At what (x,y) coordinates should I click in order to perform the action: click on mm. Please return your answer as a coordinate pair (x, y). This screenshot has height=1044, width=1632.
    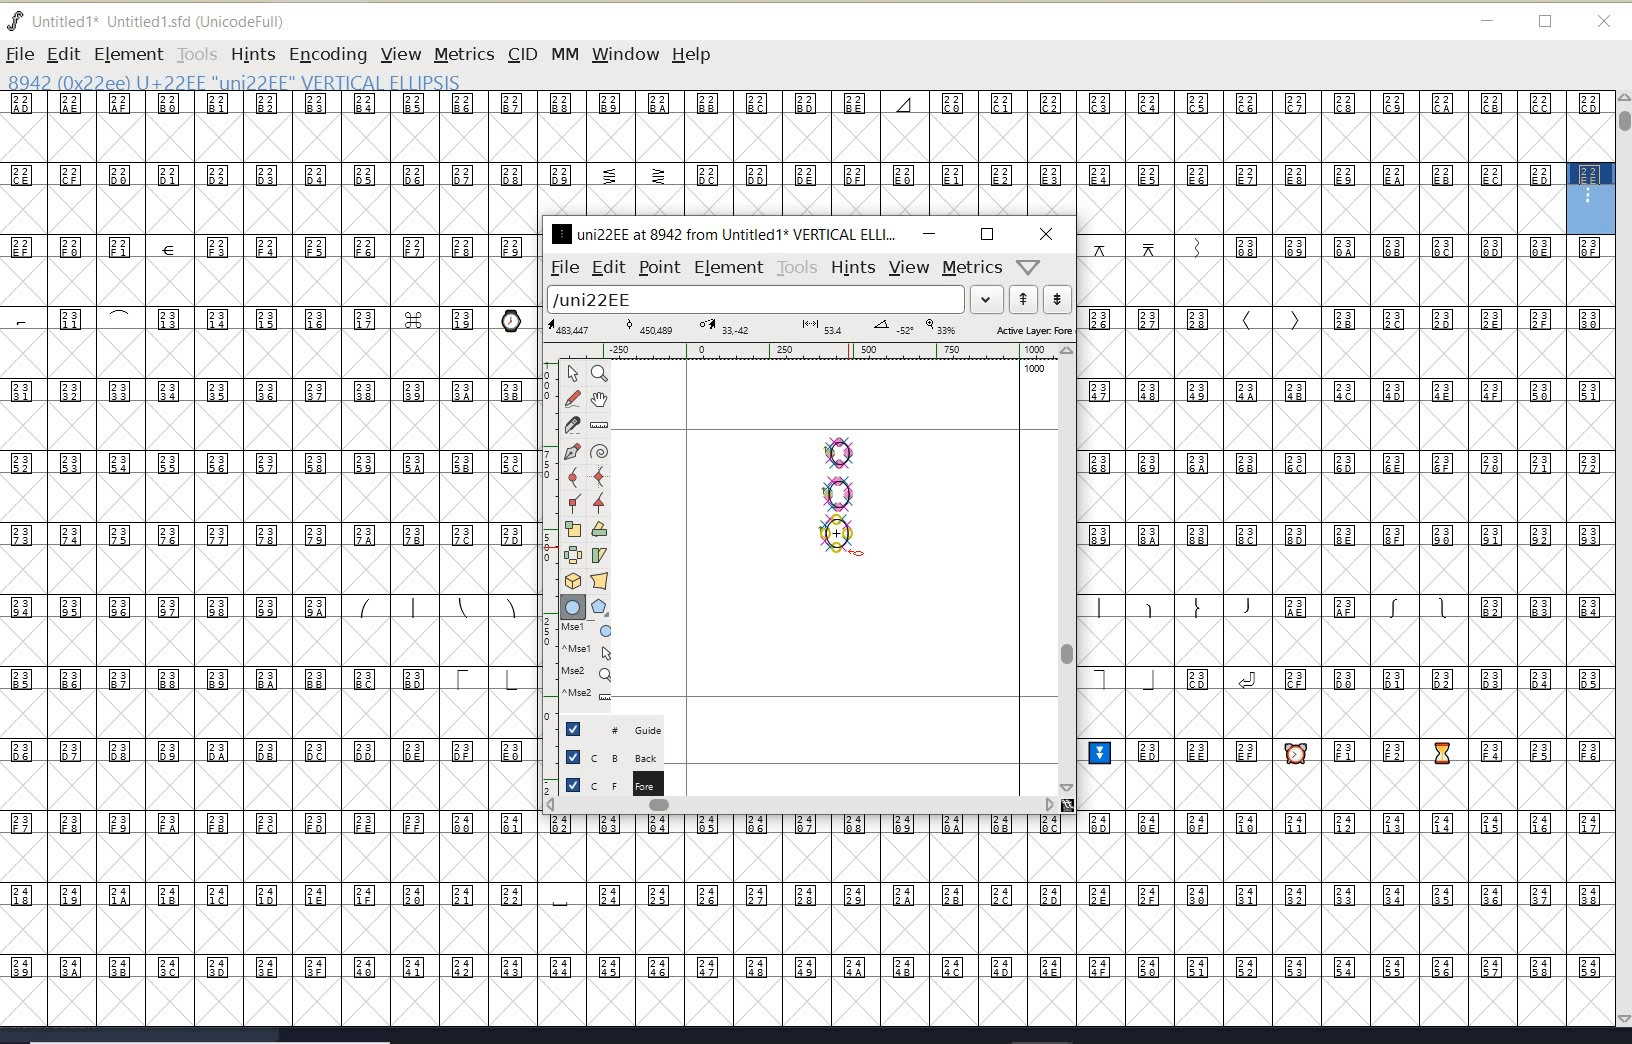
    Looking at the image, I should click on (563, 51).